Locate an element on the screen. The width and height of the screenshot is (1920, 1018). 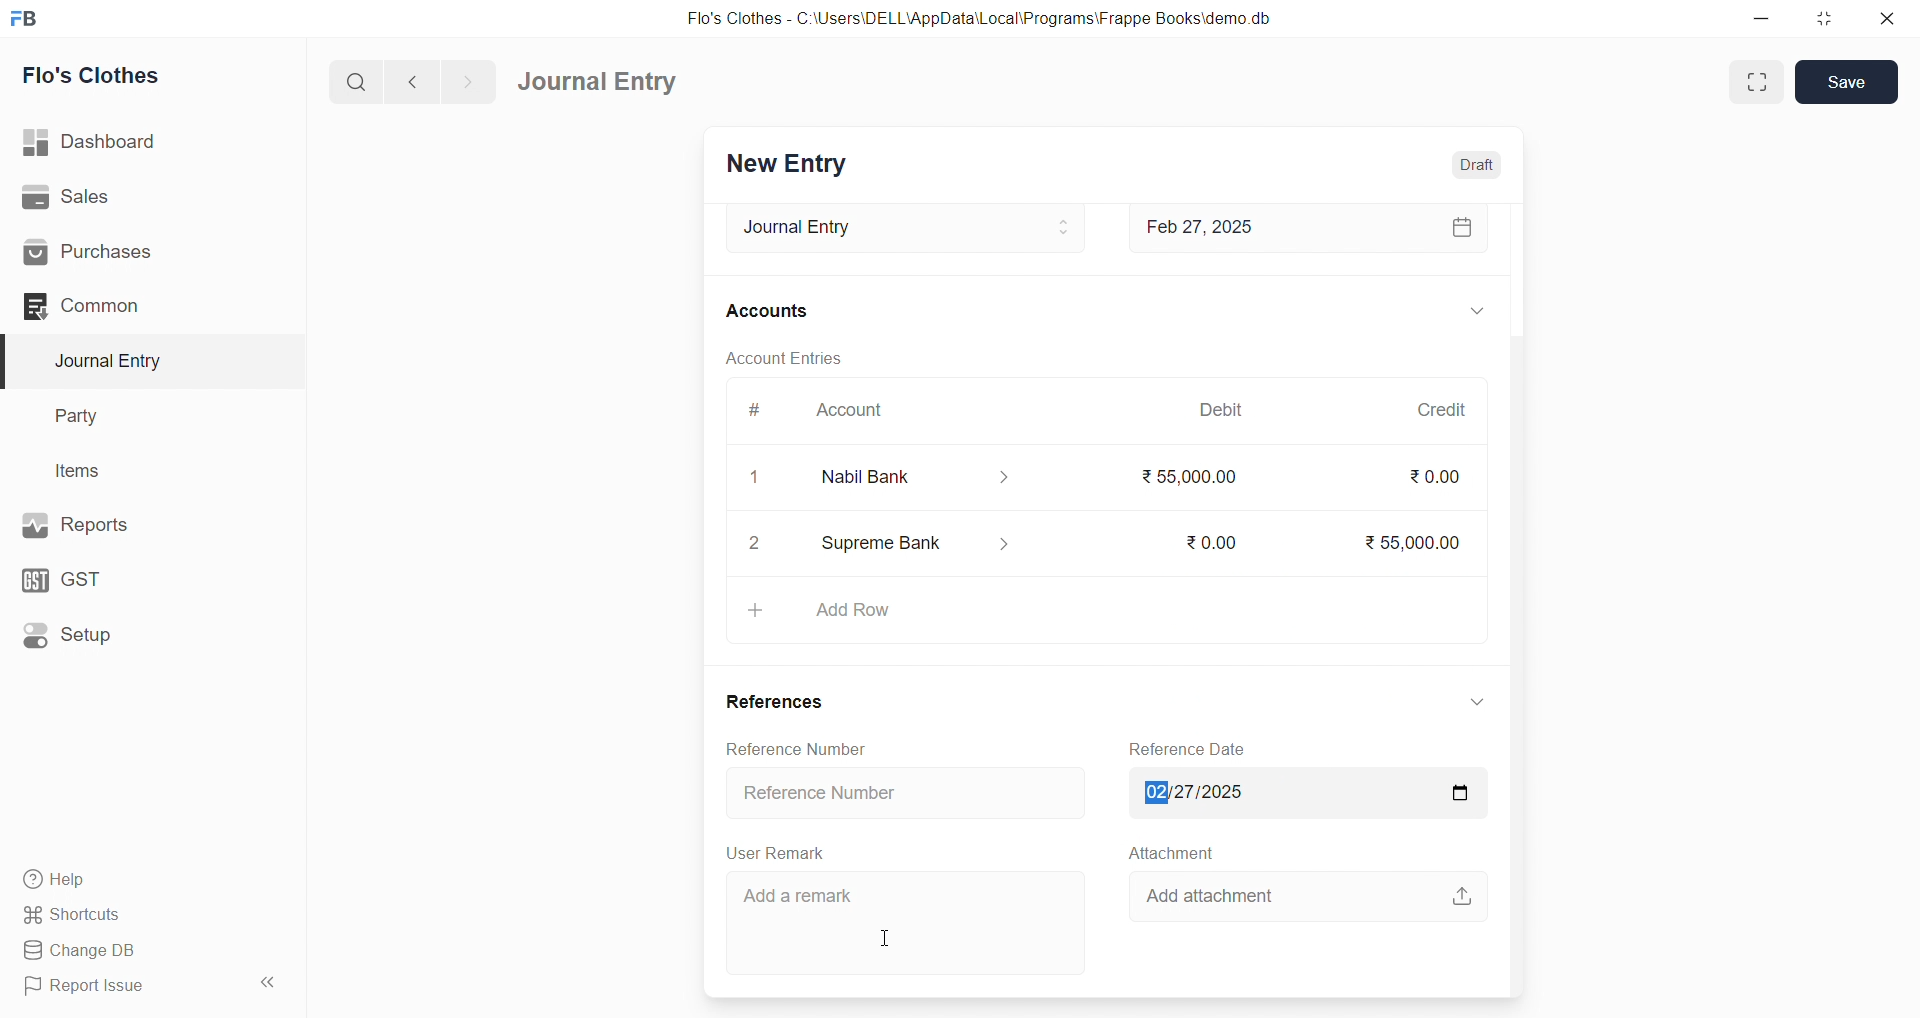
# is located at coordinates (757, 414).